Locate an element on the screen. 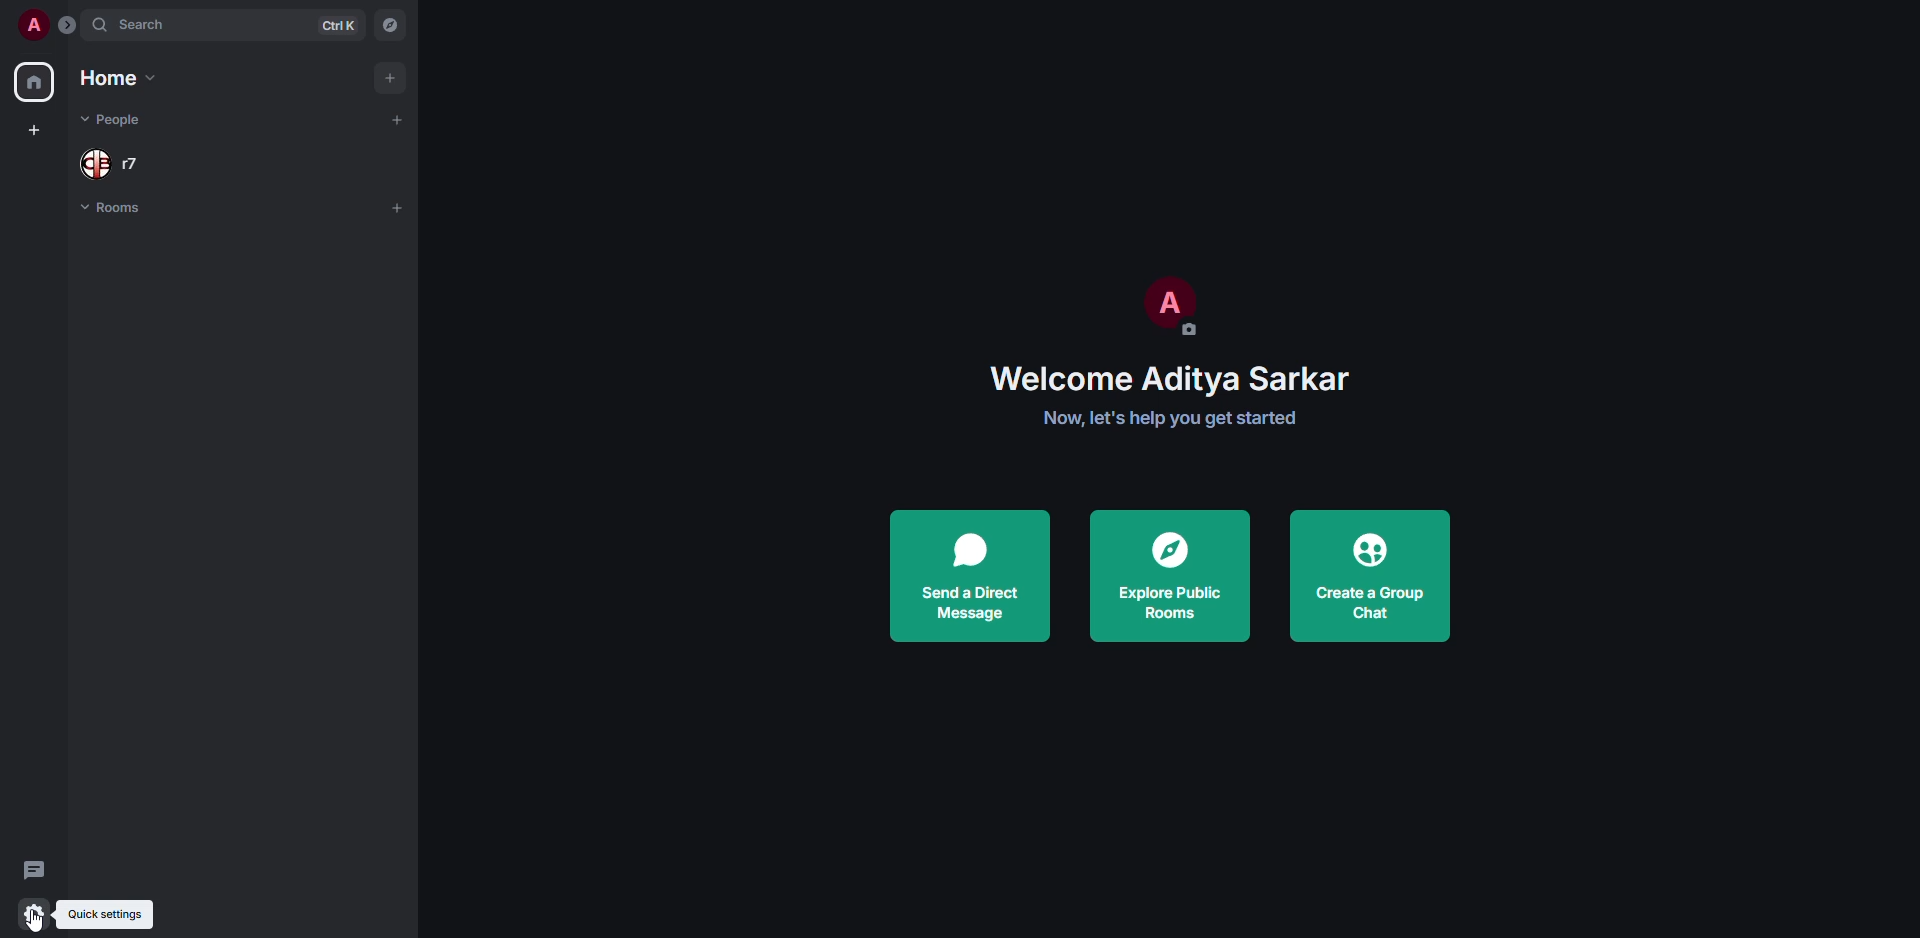 The image size is (1920, 938). rooms is located at coordinates (117, 208).